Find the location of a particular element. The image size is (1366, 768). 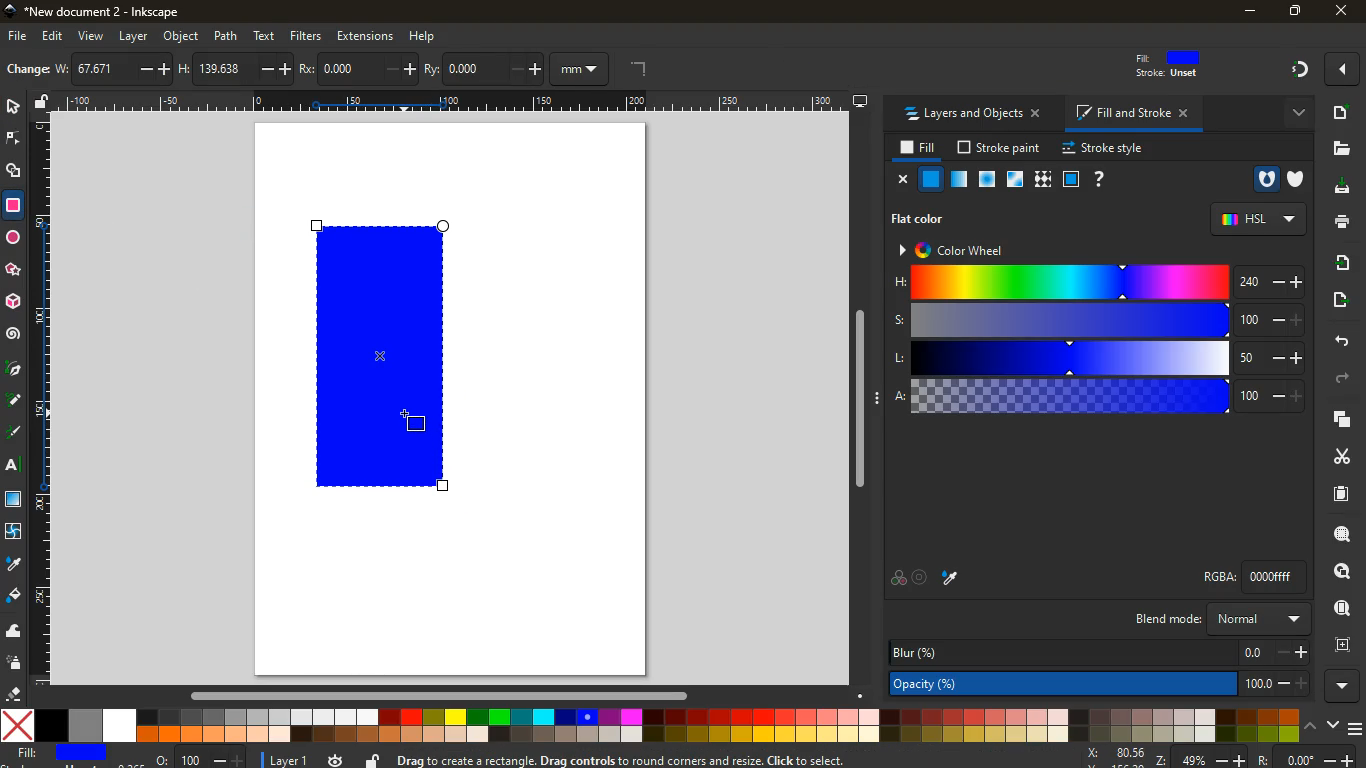

object is located at coordinates (182, 37).